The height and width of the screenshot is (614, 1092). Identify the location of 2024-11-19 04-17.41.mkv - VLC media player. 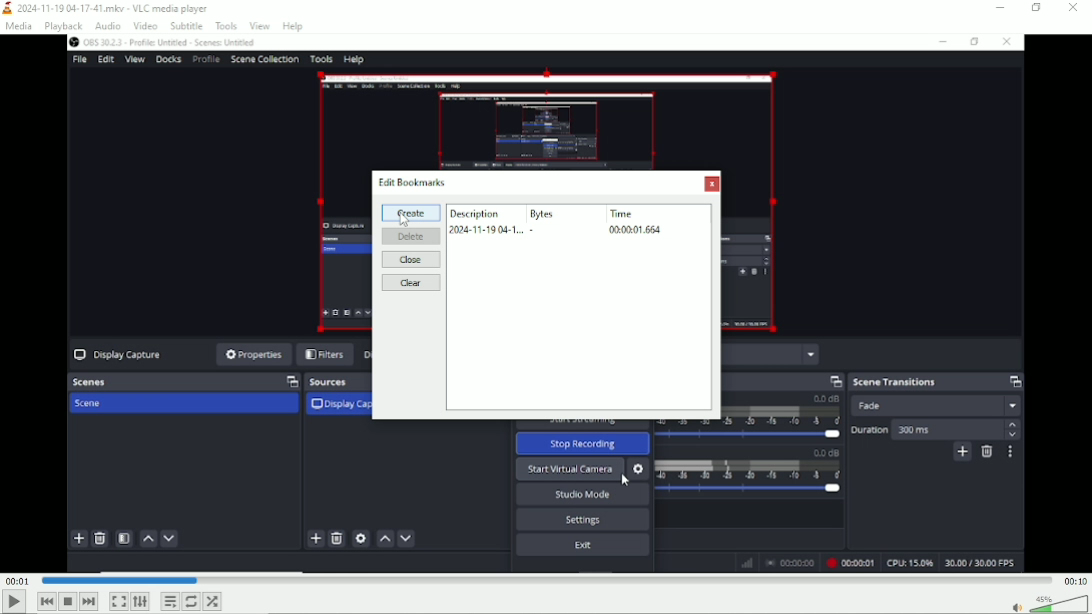
(107, 8).